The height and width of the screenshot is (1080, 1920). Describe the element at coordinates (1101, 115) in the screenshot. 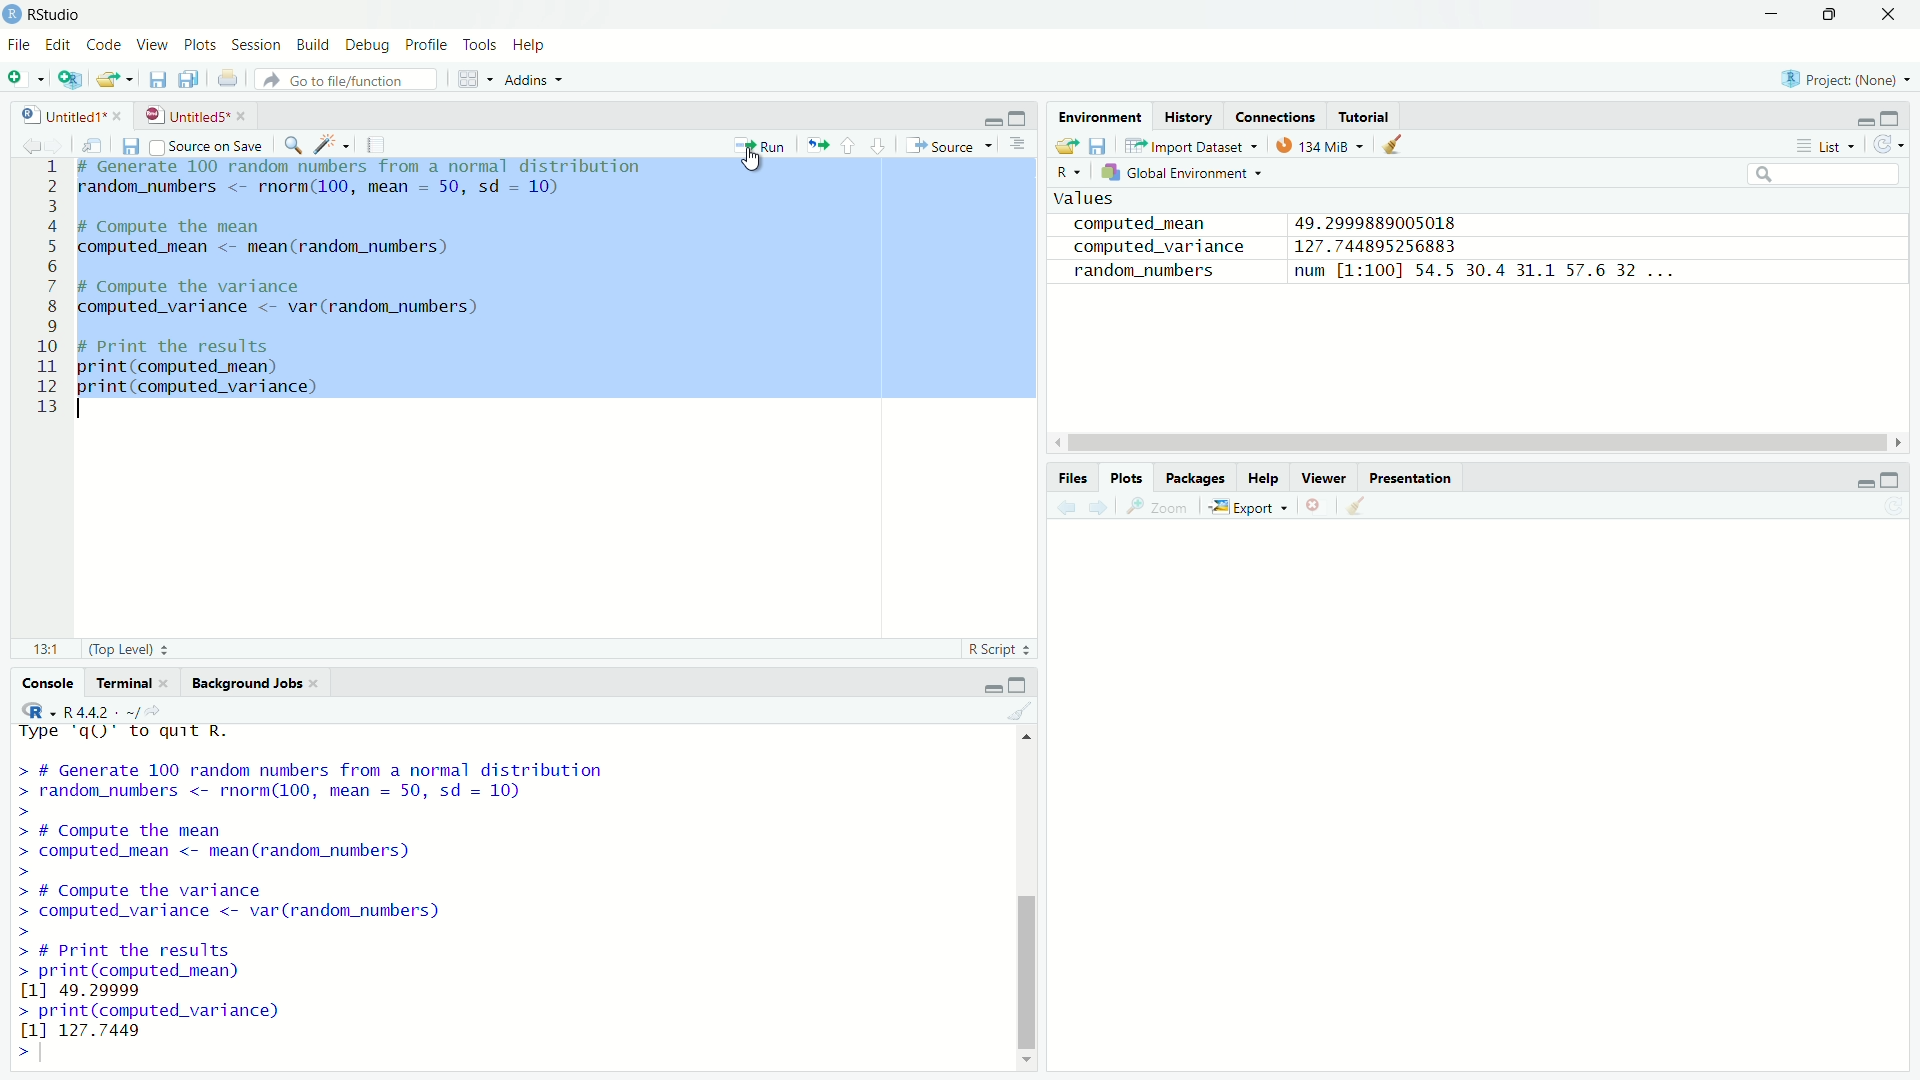

I see `environment` at that location.